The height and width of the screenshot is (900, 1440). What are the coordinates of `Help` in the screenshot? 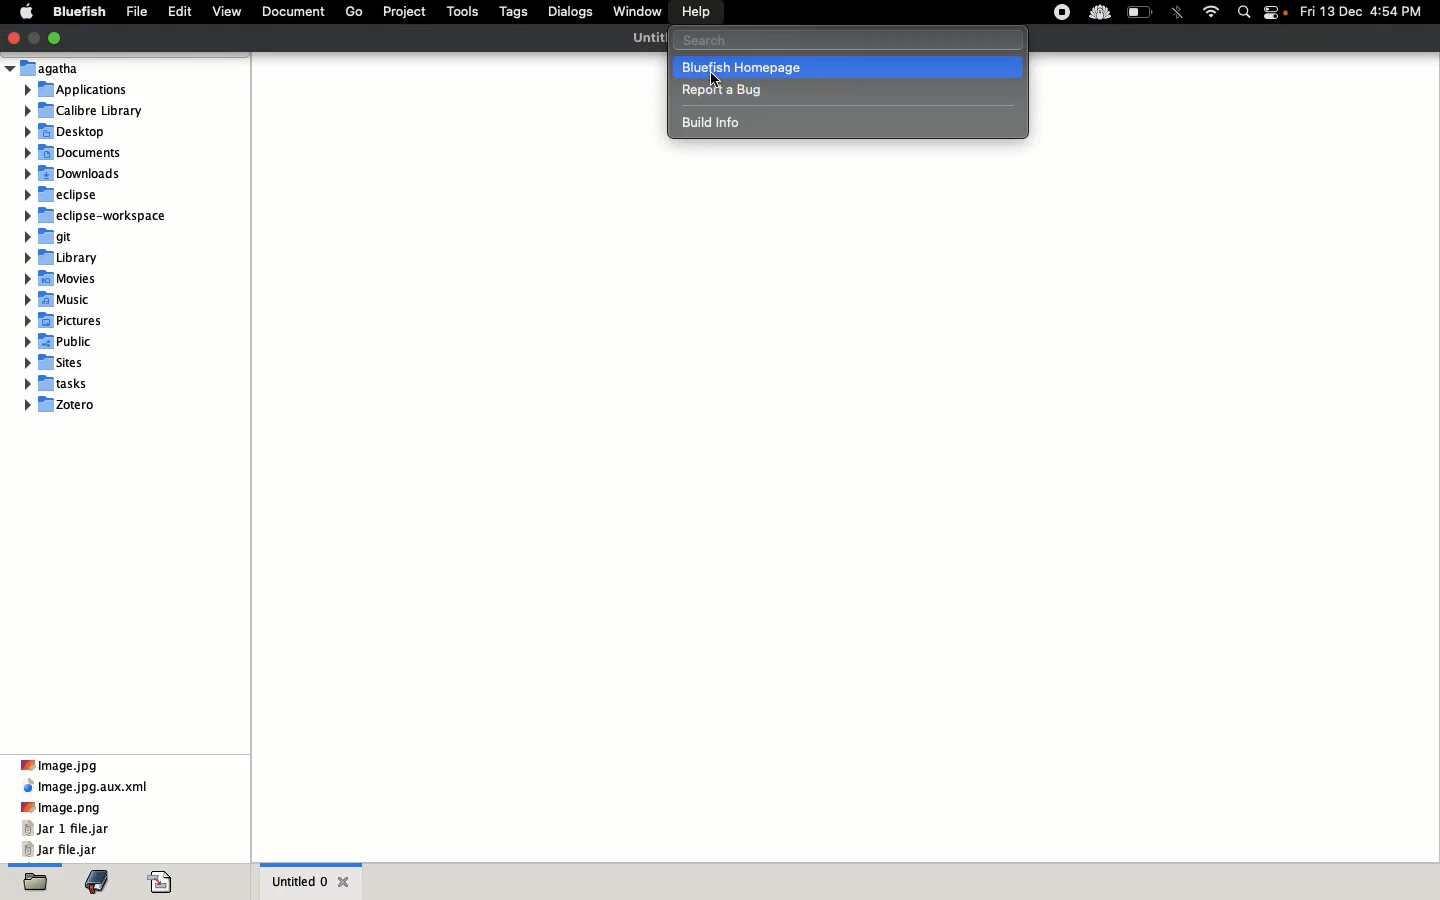 It's located at (697, 10).